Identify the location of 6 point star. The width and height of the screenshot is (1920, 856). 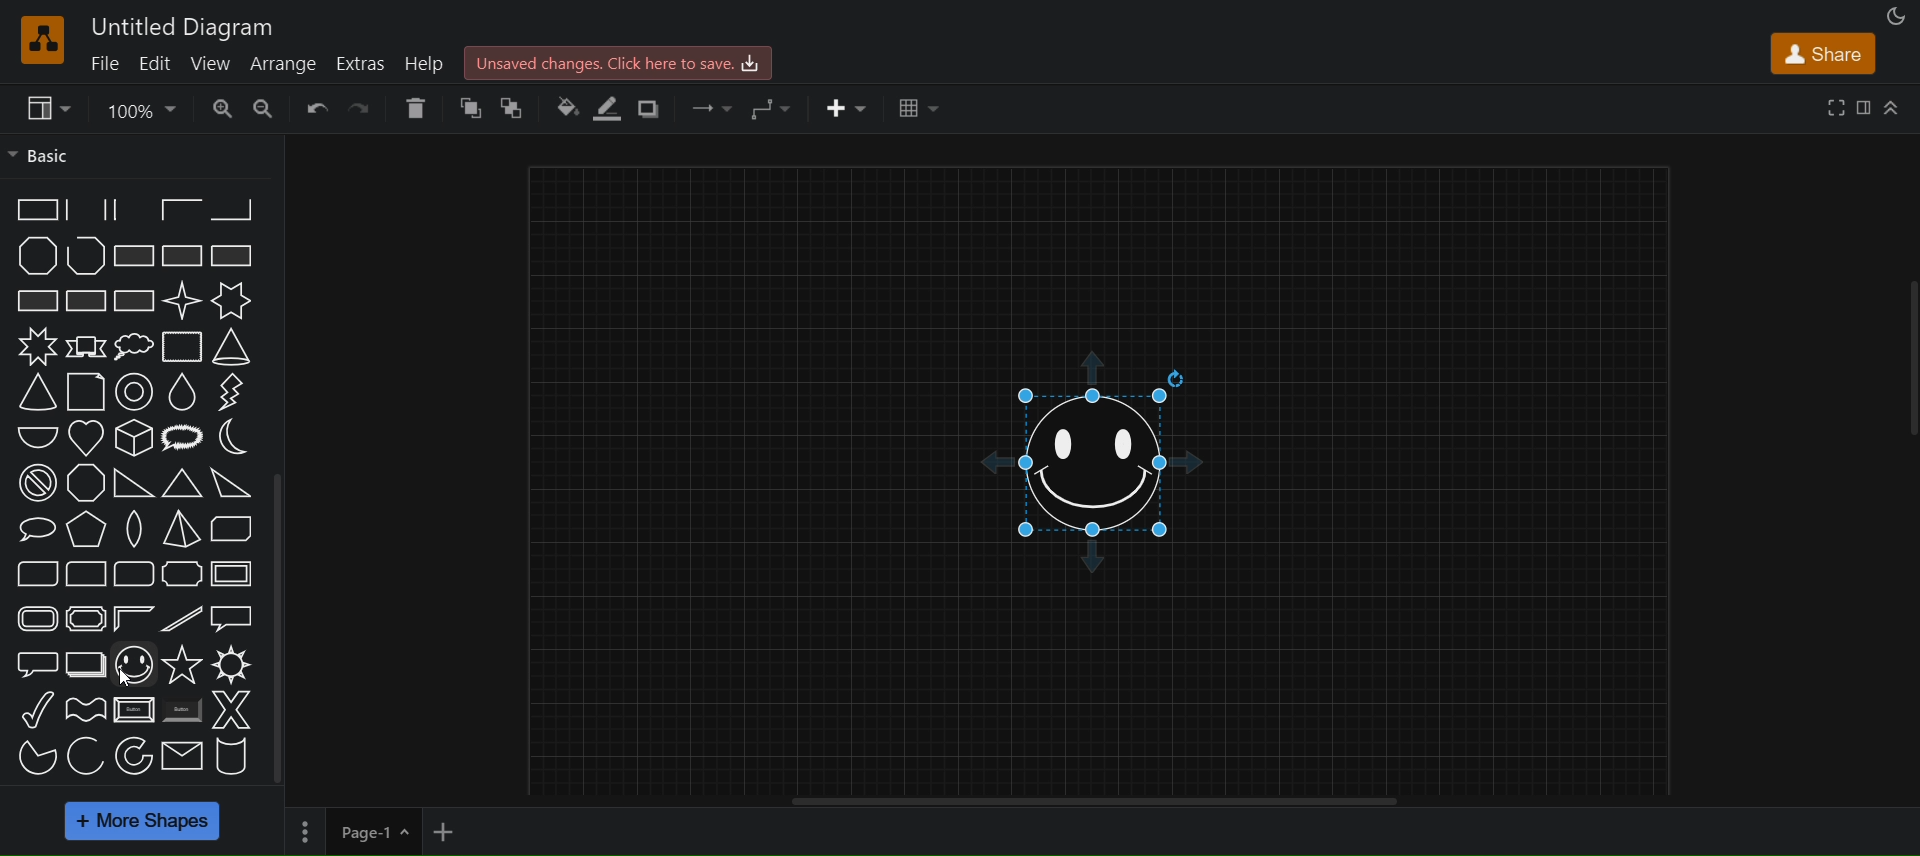
(229, 301).